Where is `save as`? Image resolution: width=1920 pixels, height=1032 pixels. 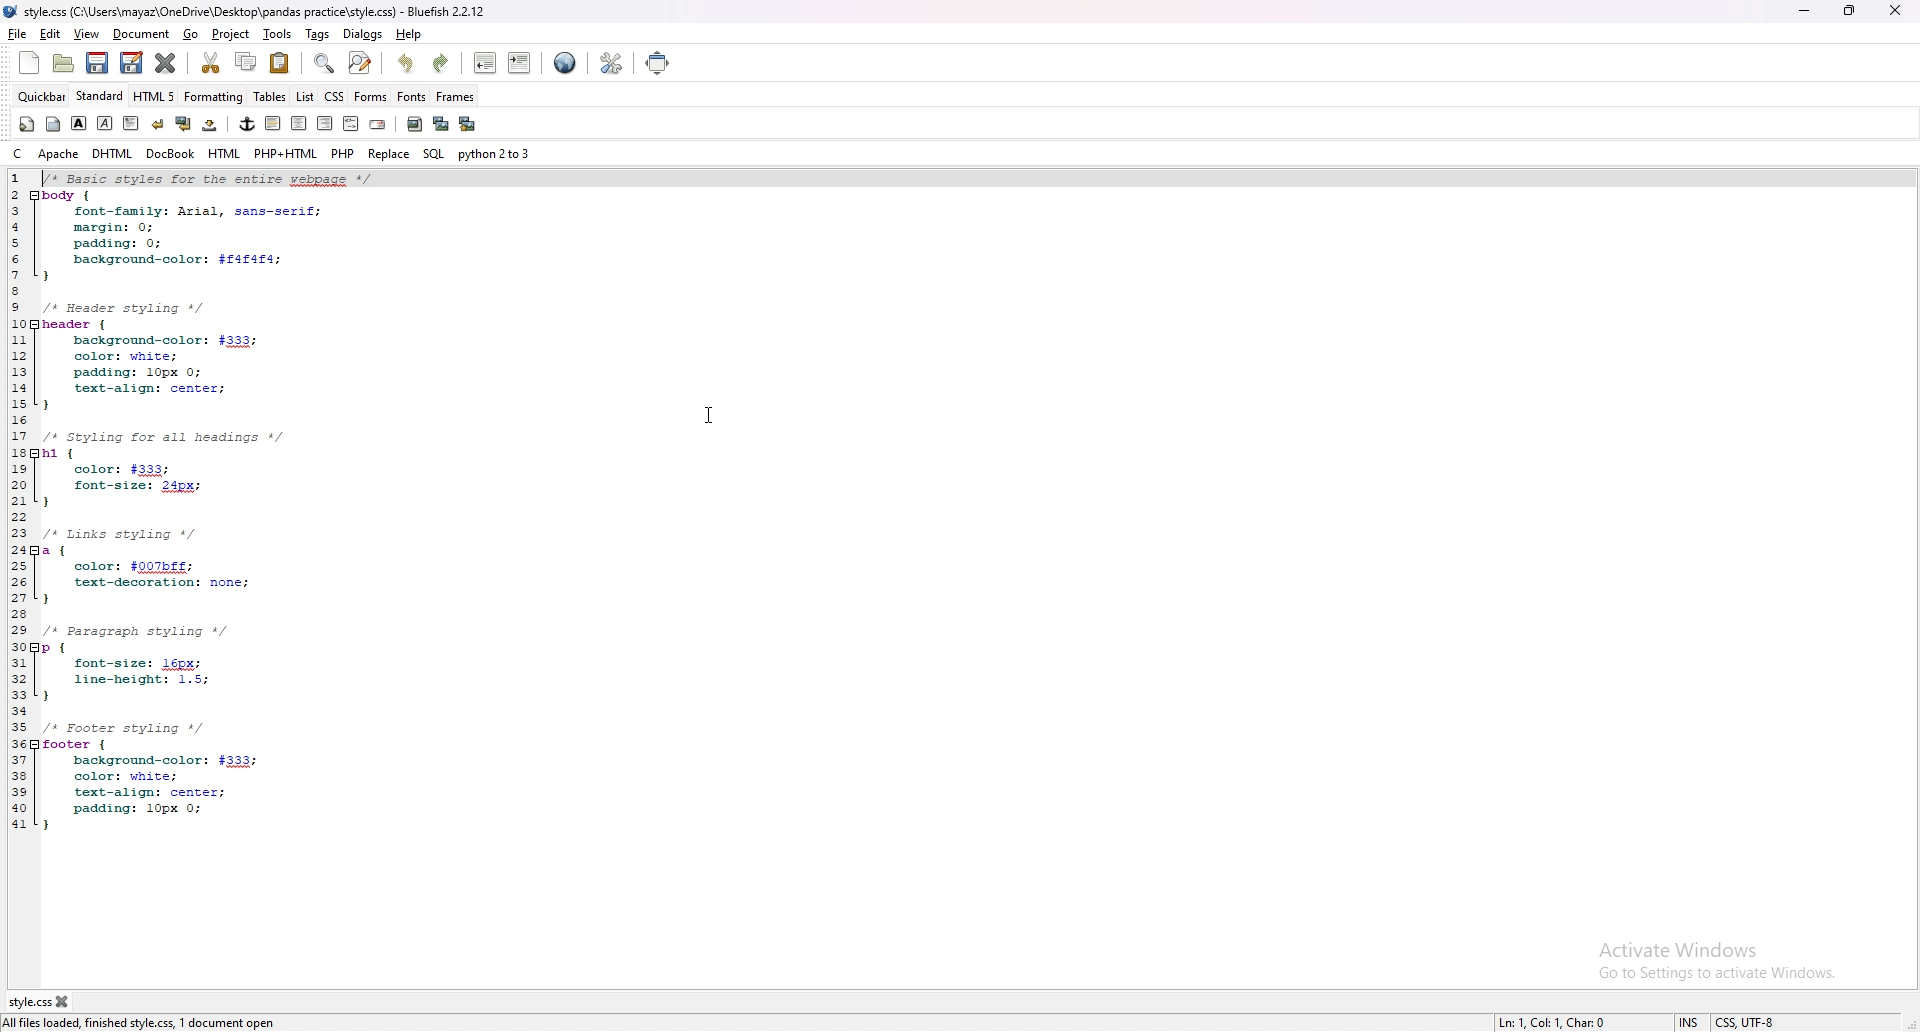 save as is located at coordinates (133, 62).